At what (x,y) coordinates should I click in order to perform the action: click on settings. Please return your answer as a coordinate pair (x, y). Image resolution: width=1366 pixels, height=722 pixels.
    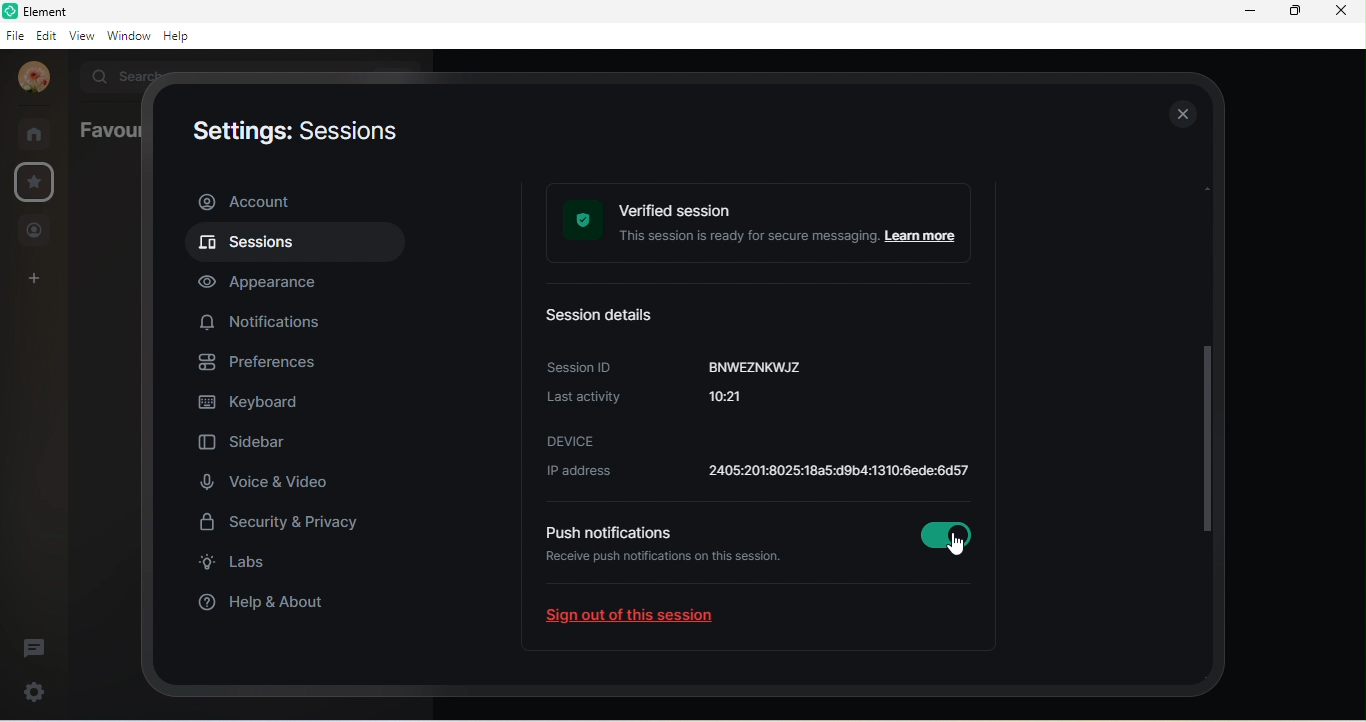
    Looking at the image, I should click on (37, 181).